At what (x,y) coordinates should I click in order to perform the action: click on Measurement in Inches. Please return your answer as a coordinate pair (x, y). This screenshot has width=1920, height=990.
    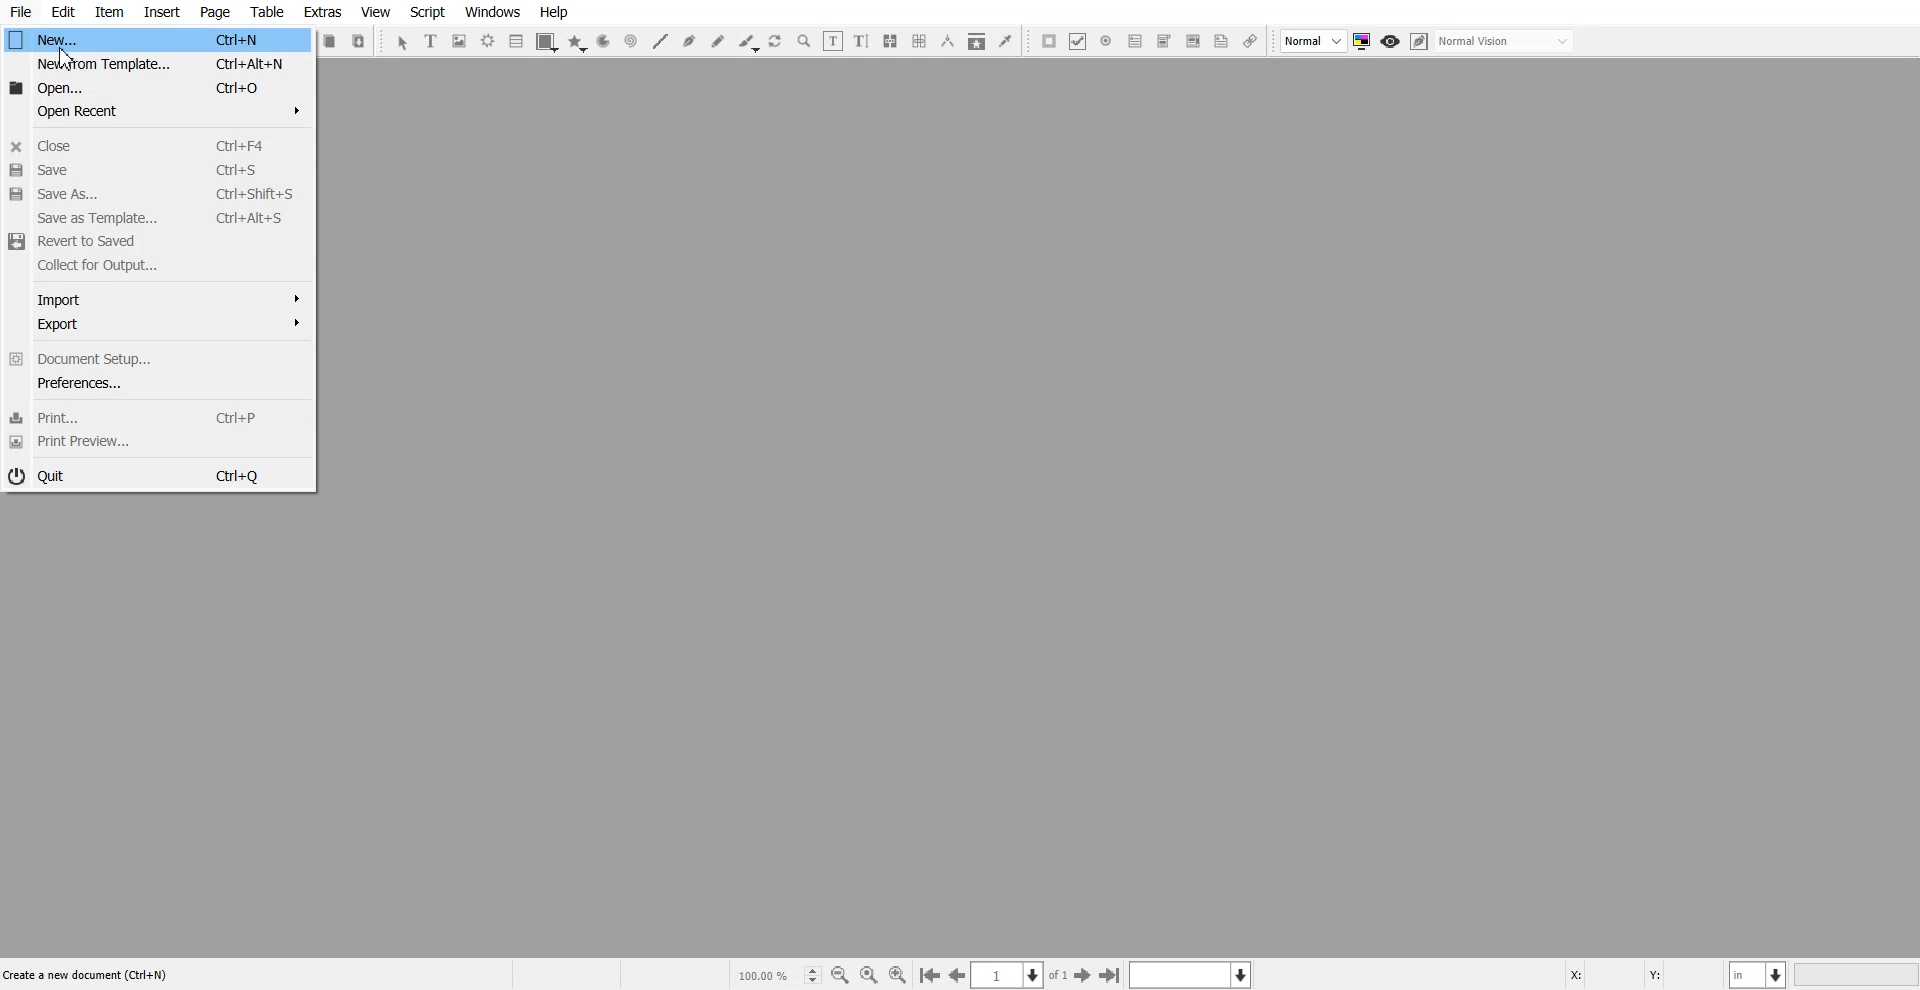
    Looking at the image, I should click on (1759, 974).